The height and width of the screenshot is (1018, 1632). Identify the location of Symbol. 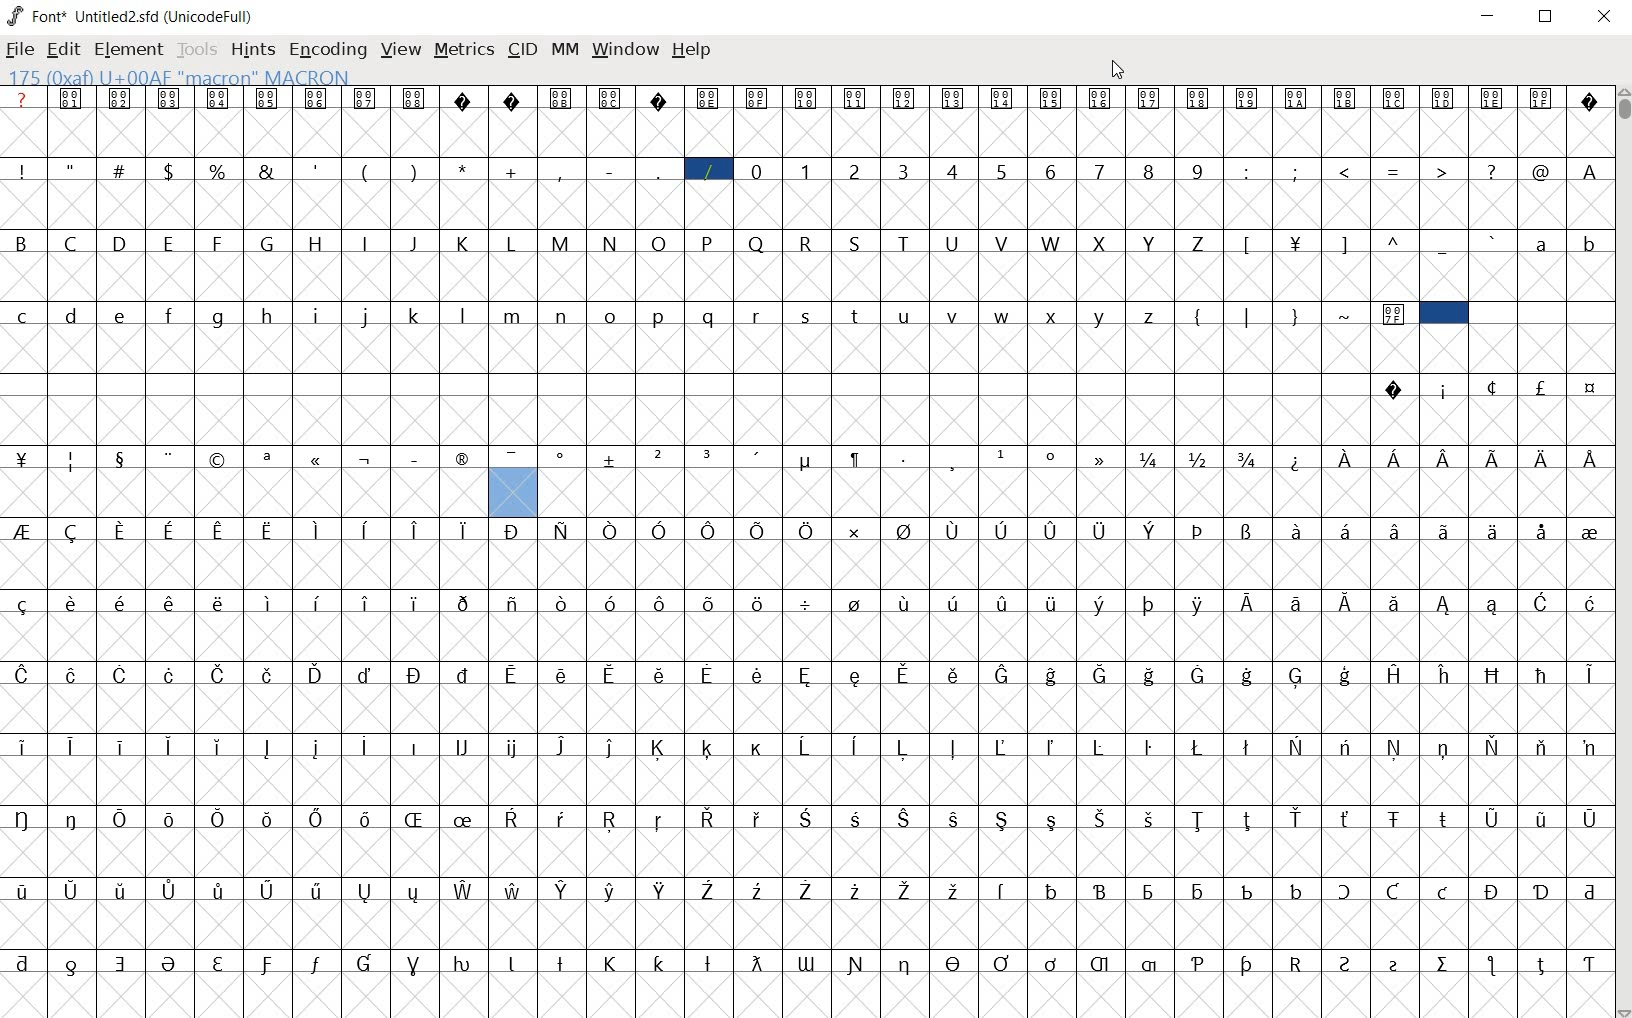
(905, 458).